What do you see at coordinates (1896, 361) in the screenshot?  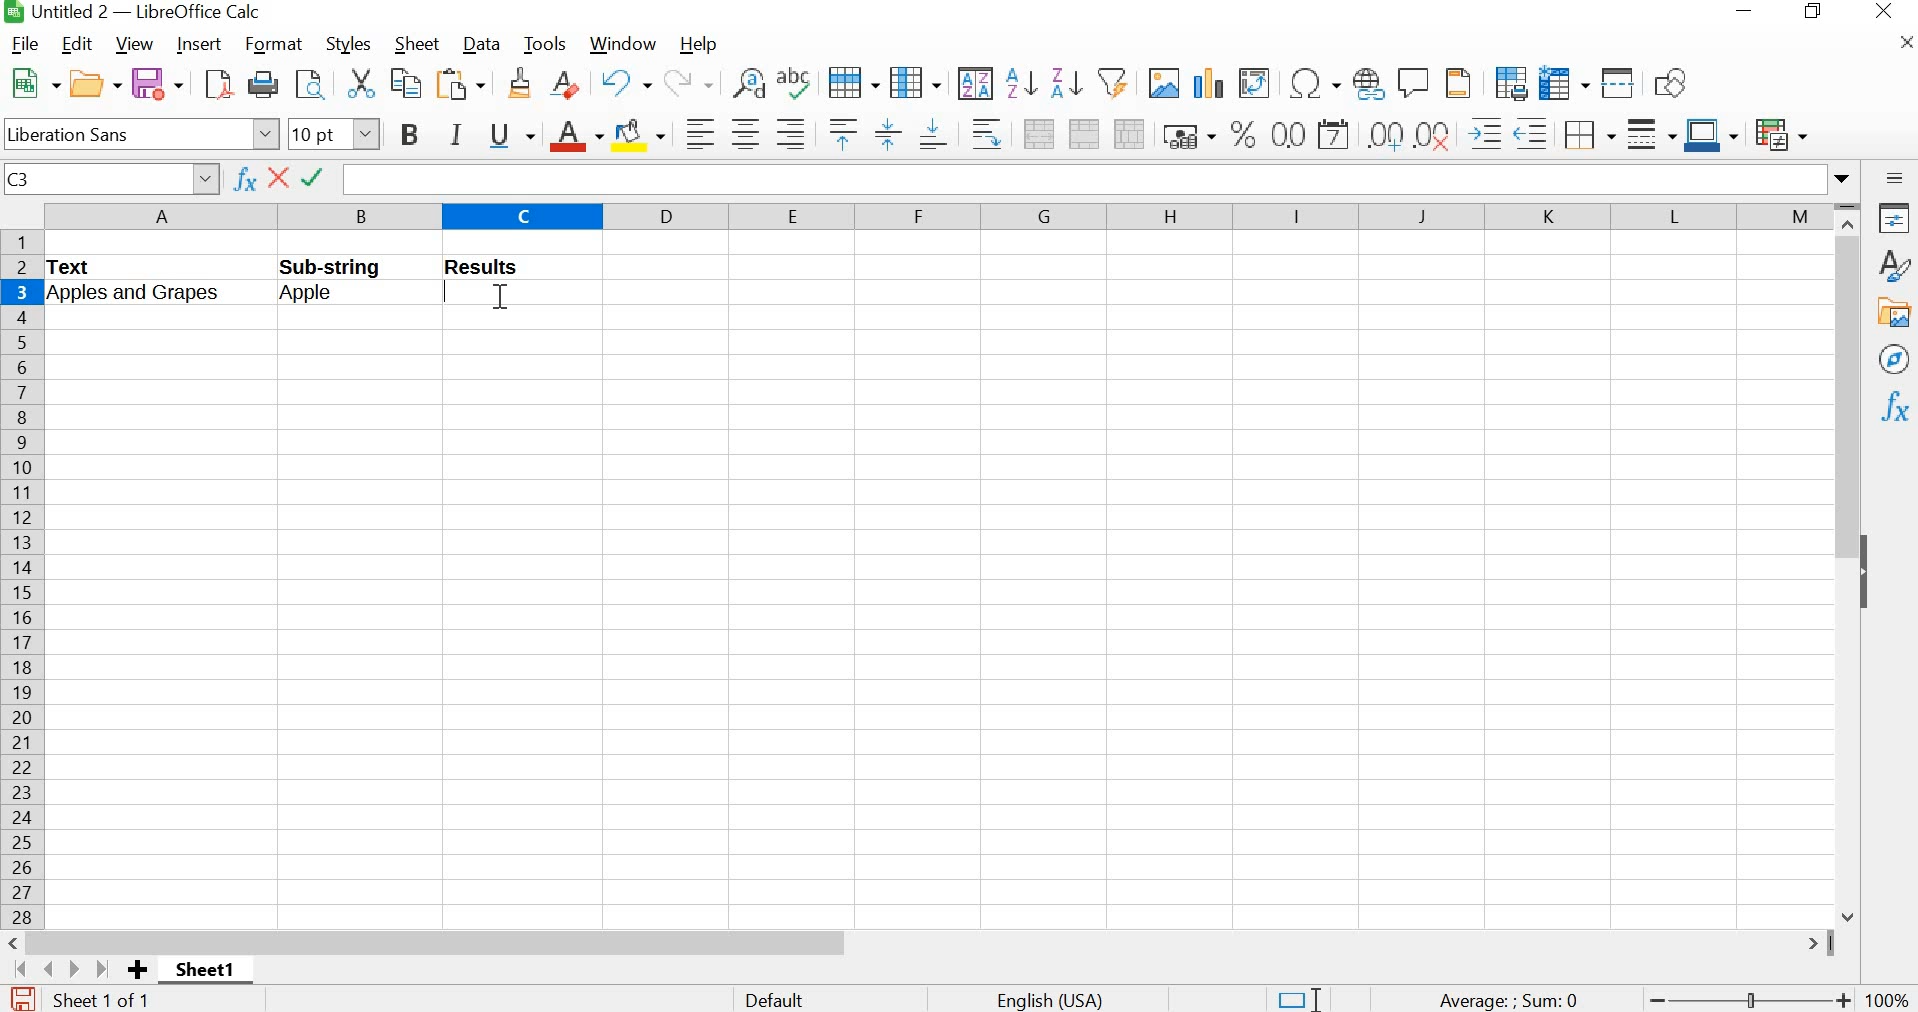 I see `navigator` at bounding box center [1896, 361].